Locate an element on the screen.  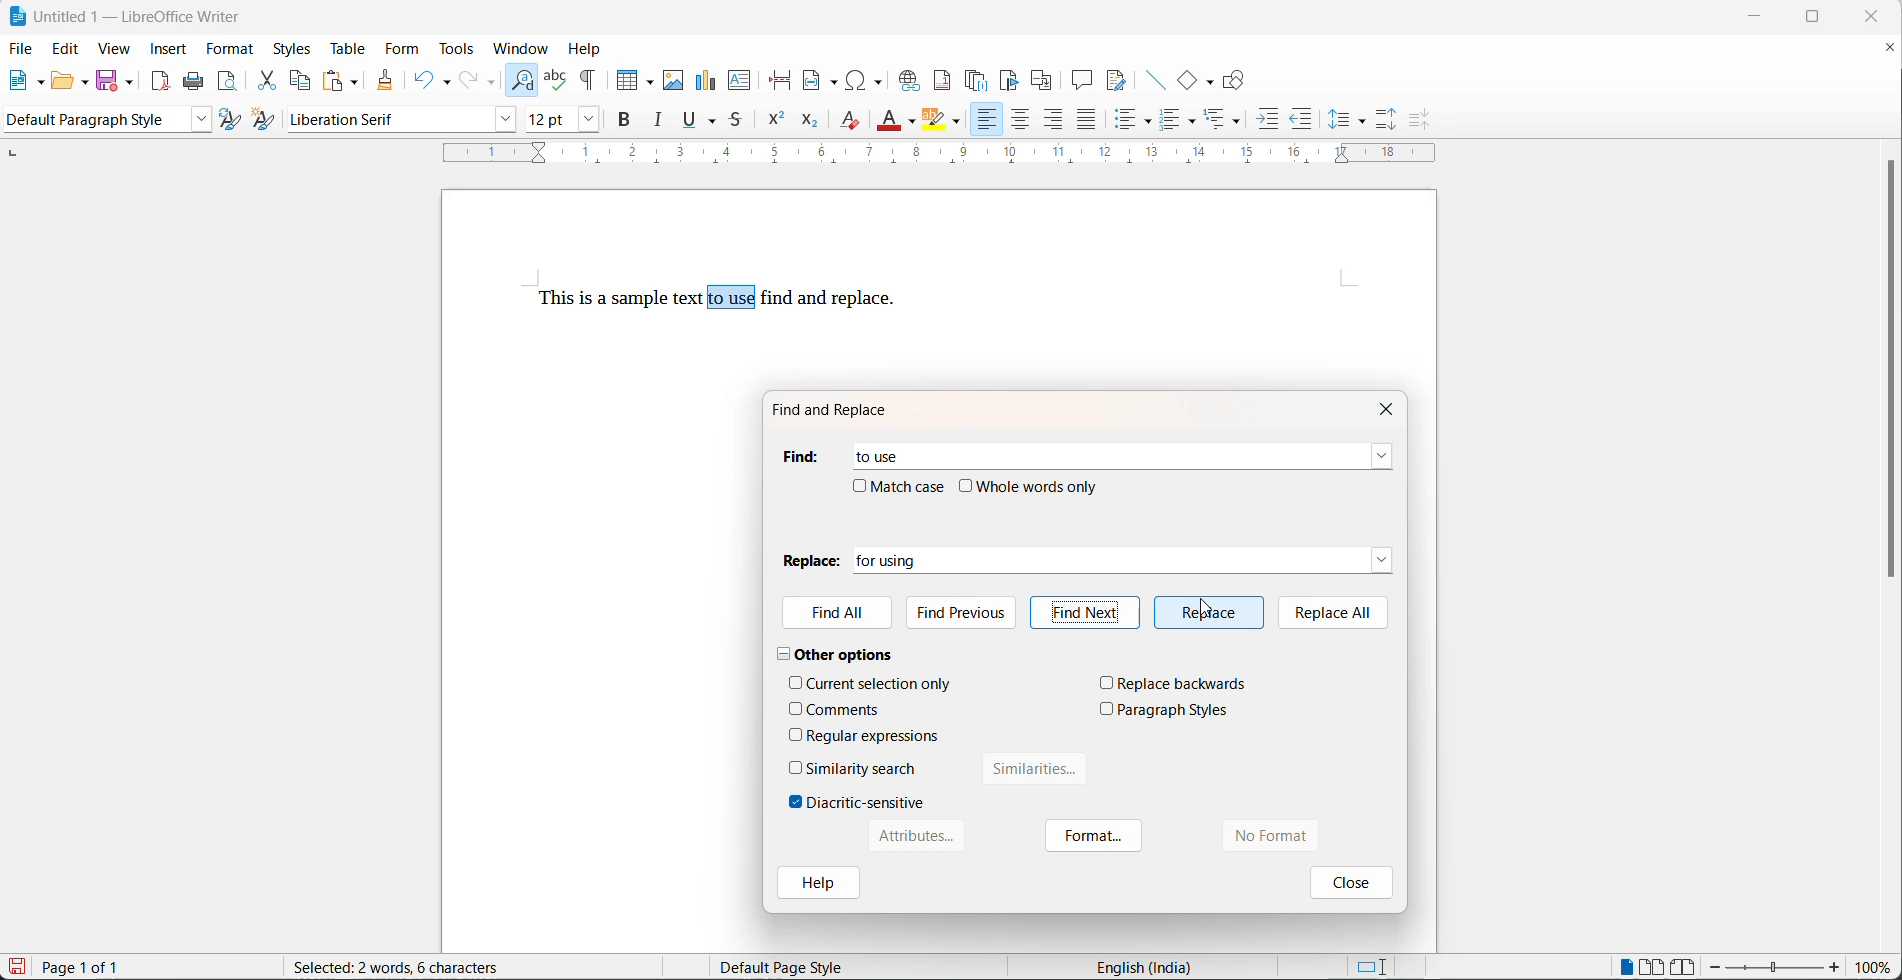
undo options is located at coordinates (445, 80).